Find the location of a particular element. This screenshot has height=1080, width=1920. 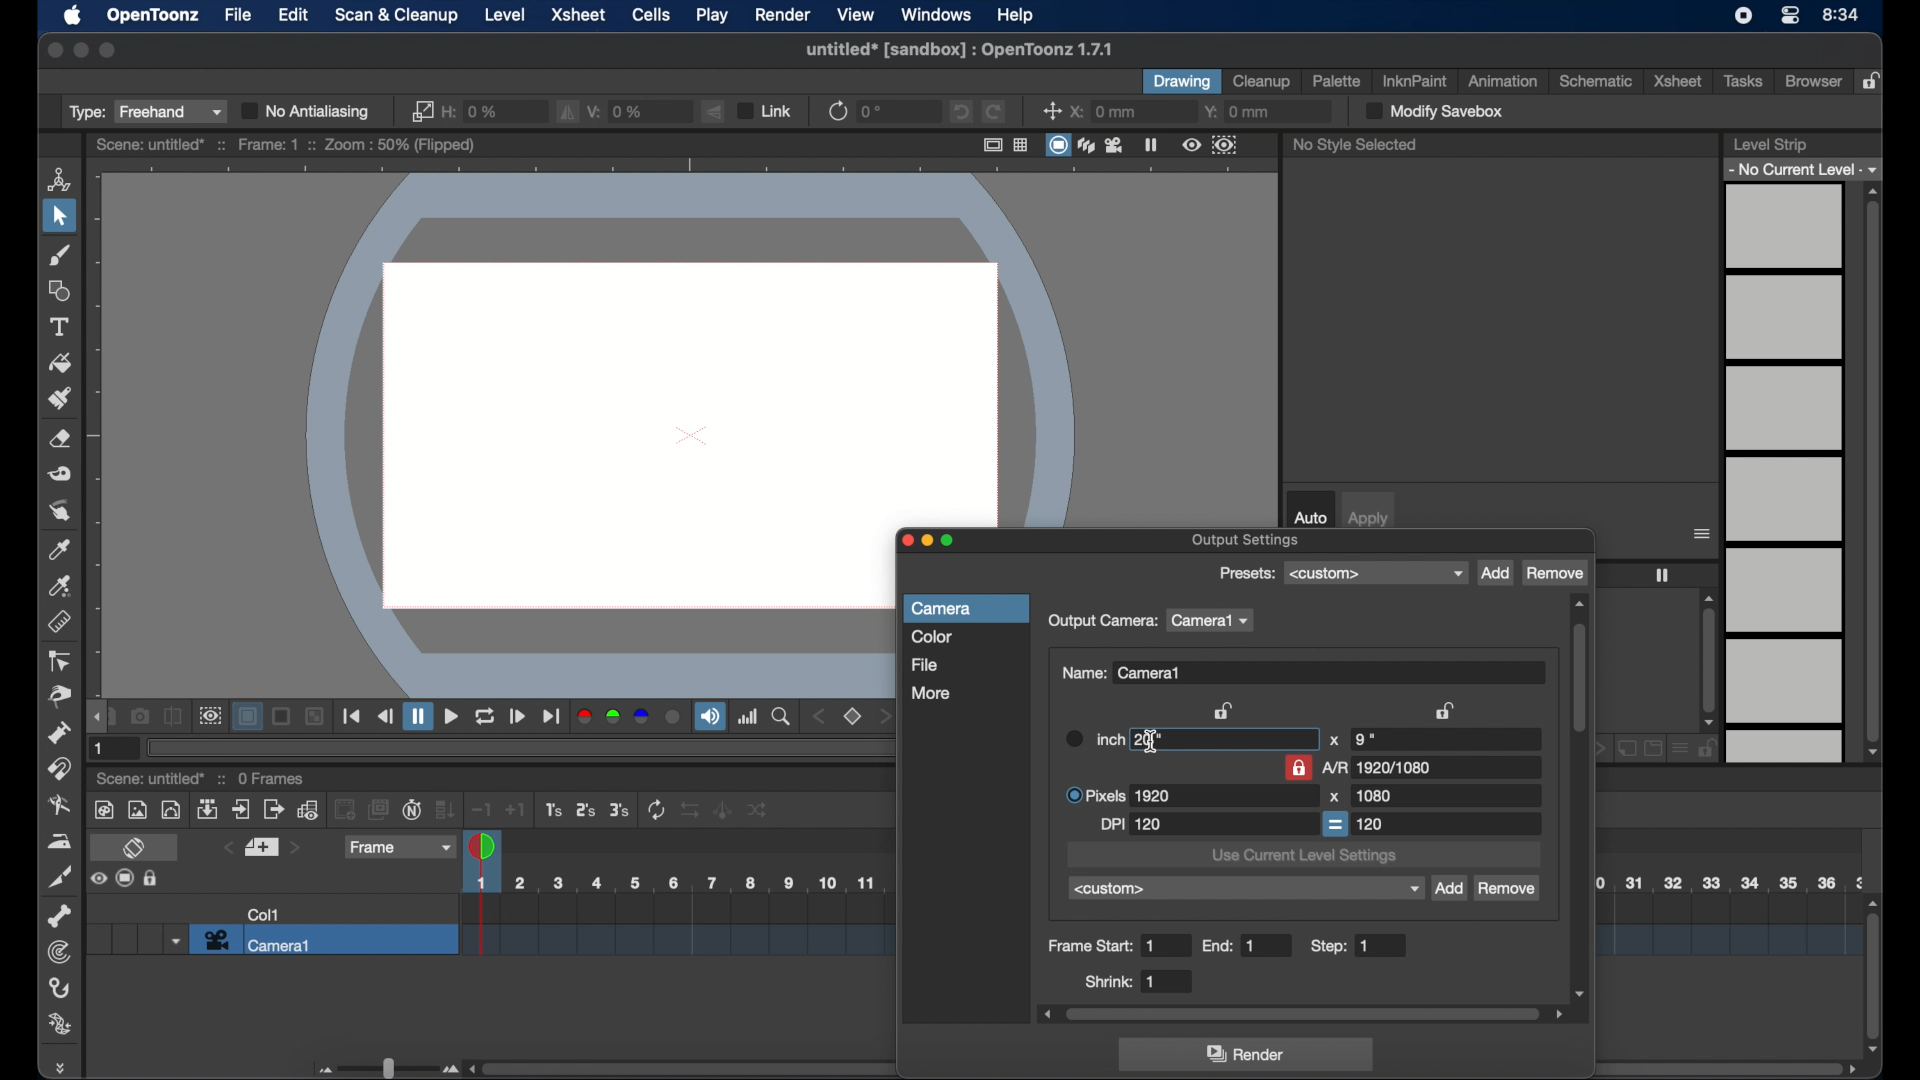

cutter tool is located at coordinates (61, 879).